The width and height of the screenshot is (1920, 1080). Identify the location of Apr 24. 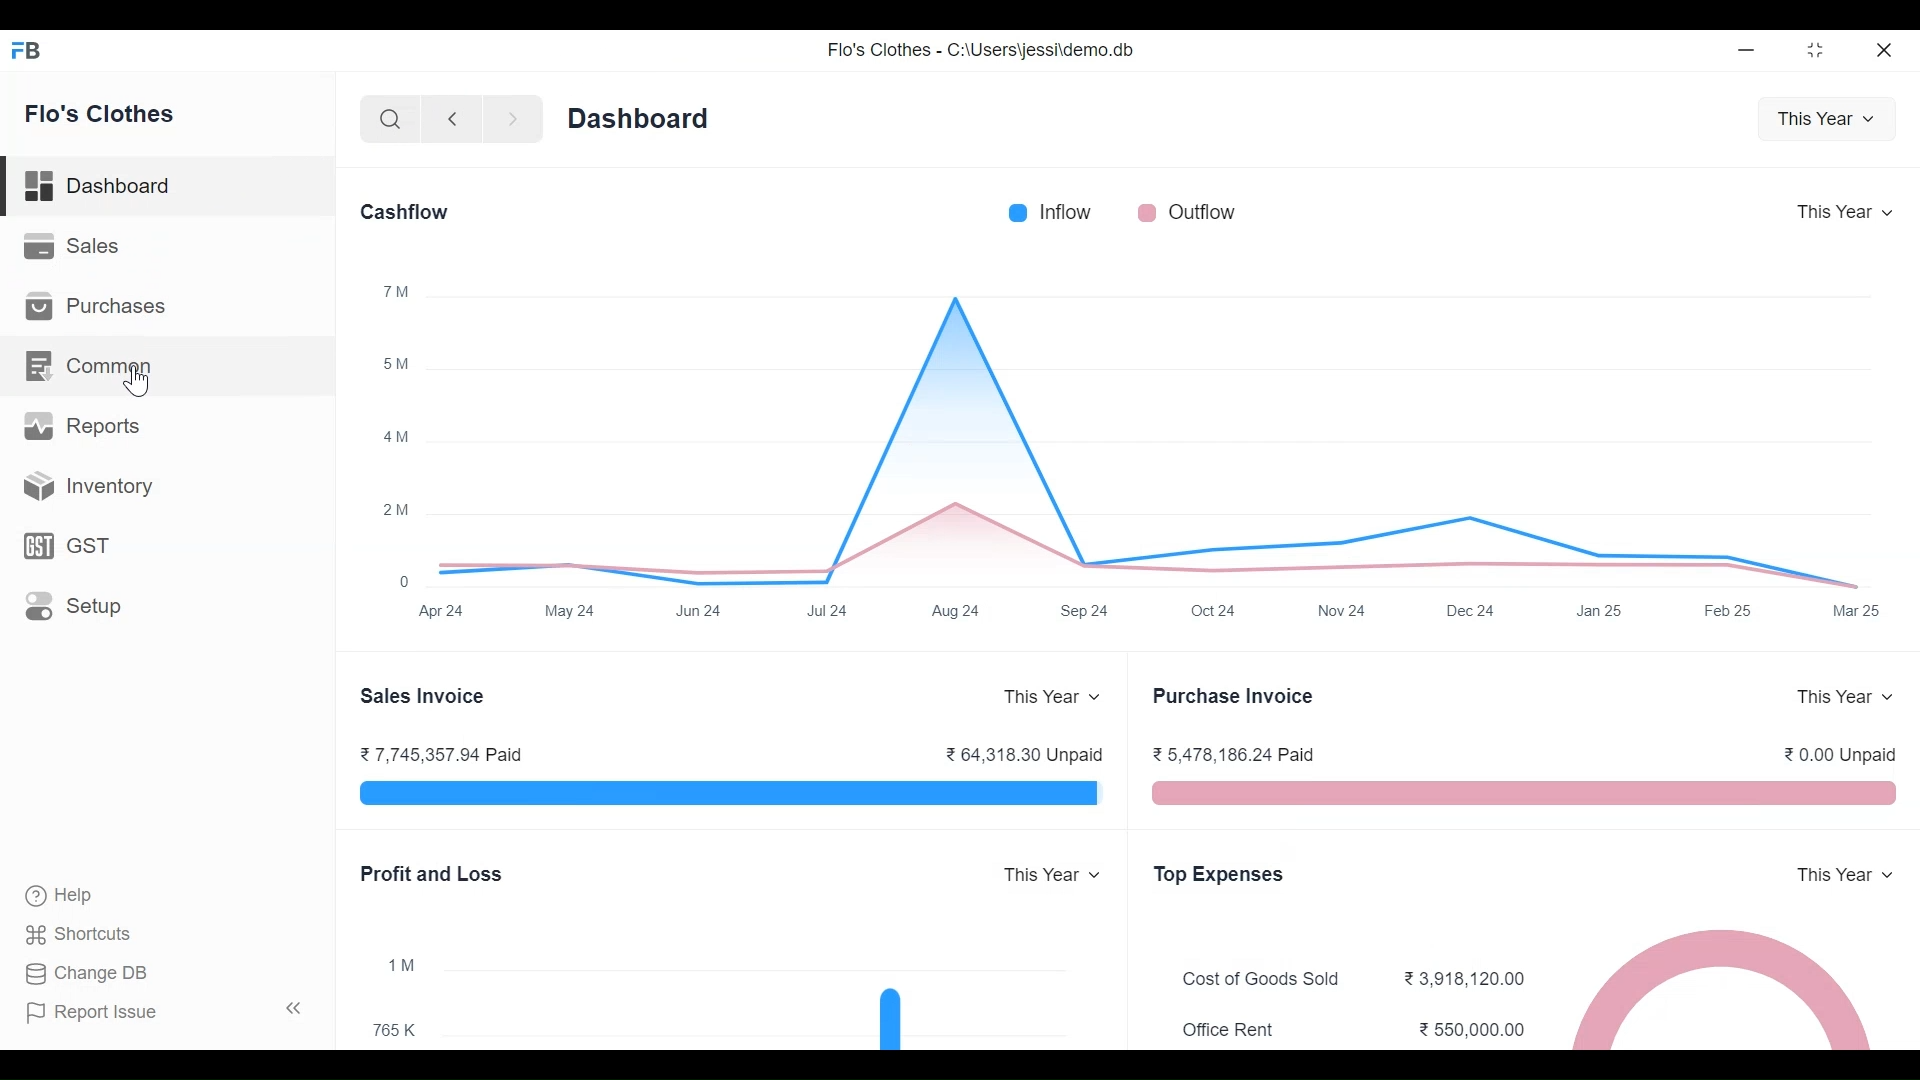
(439, 611).